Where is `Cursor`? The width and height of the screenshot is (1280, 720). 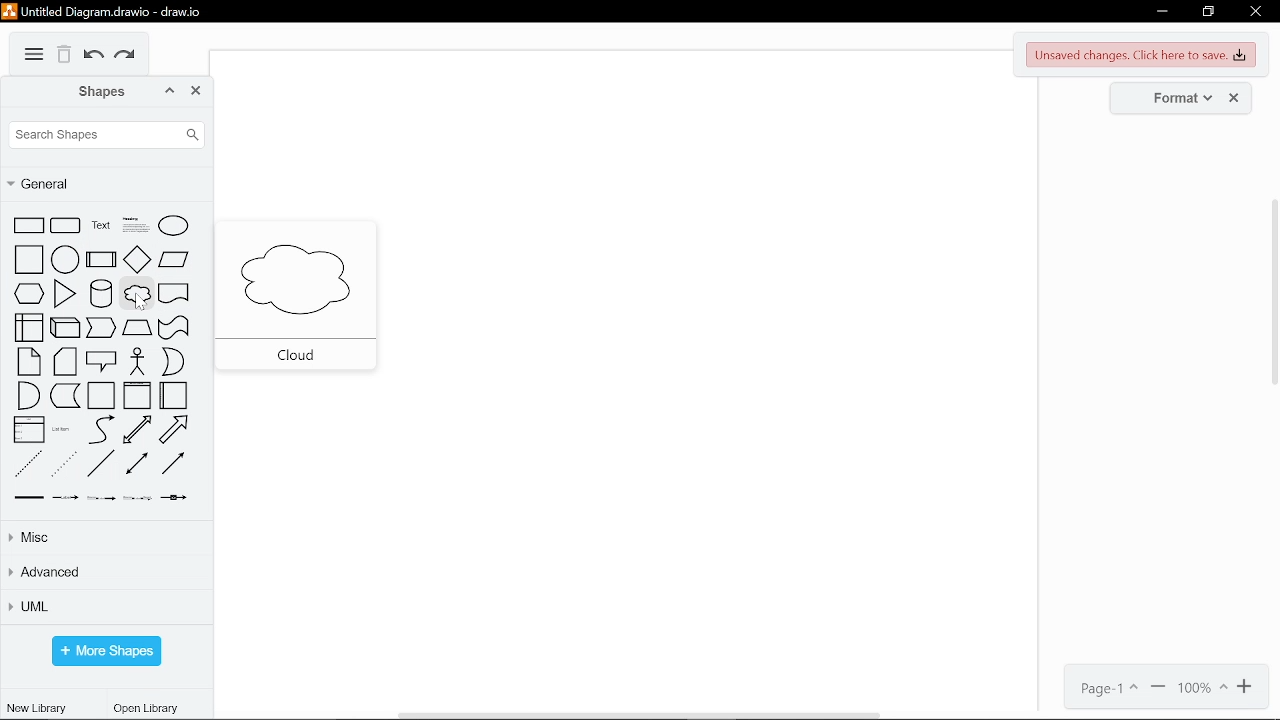
Cursor is located at coordinates (138, 300).